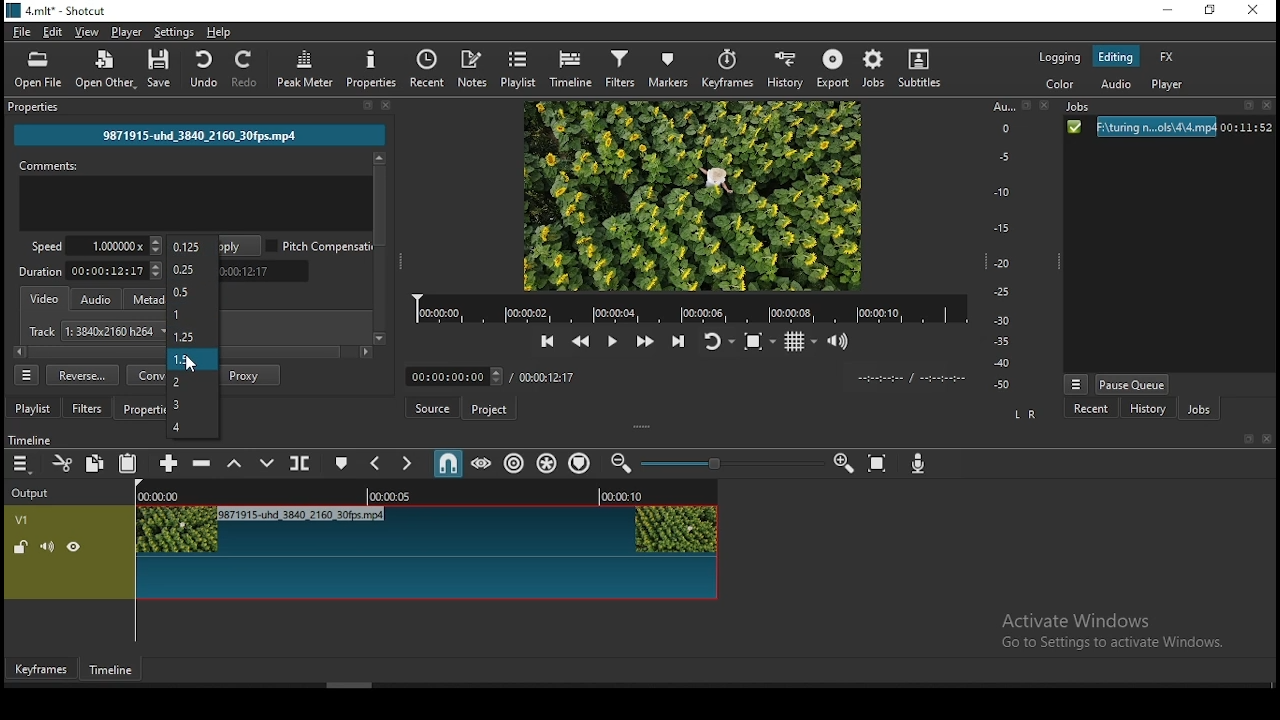 The height and width of the screenshot is (720, 1280). What do you see at coordinates (1134, 384) in the screenshot?
I see `pause queue` at bounding box center [1134, 384].